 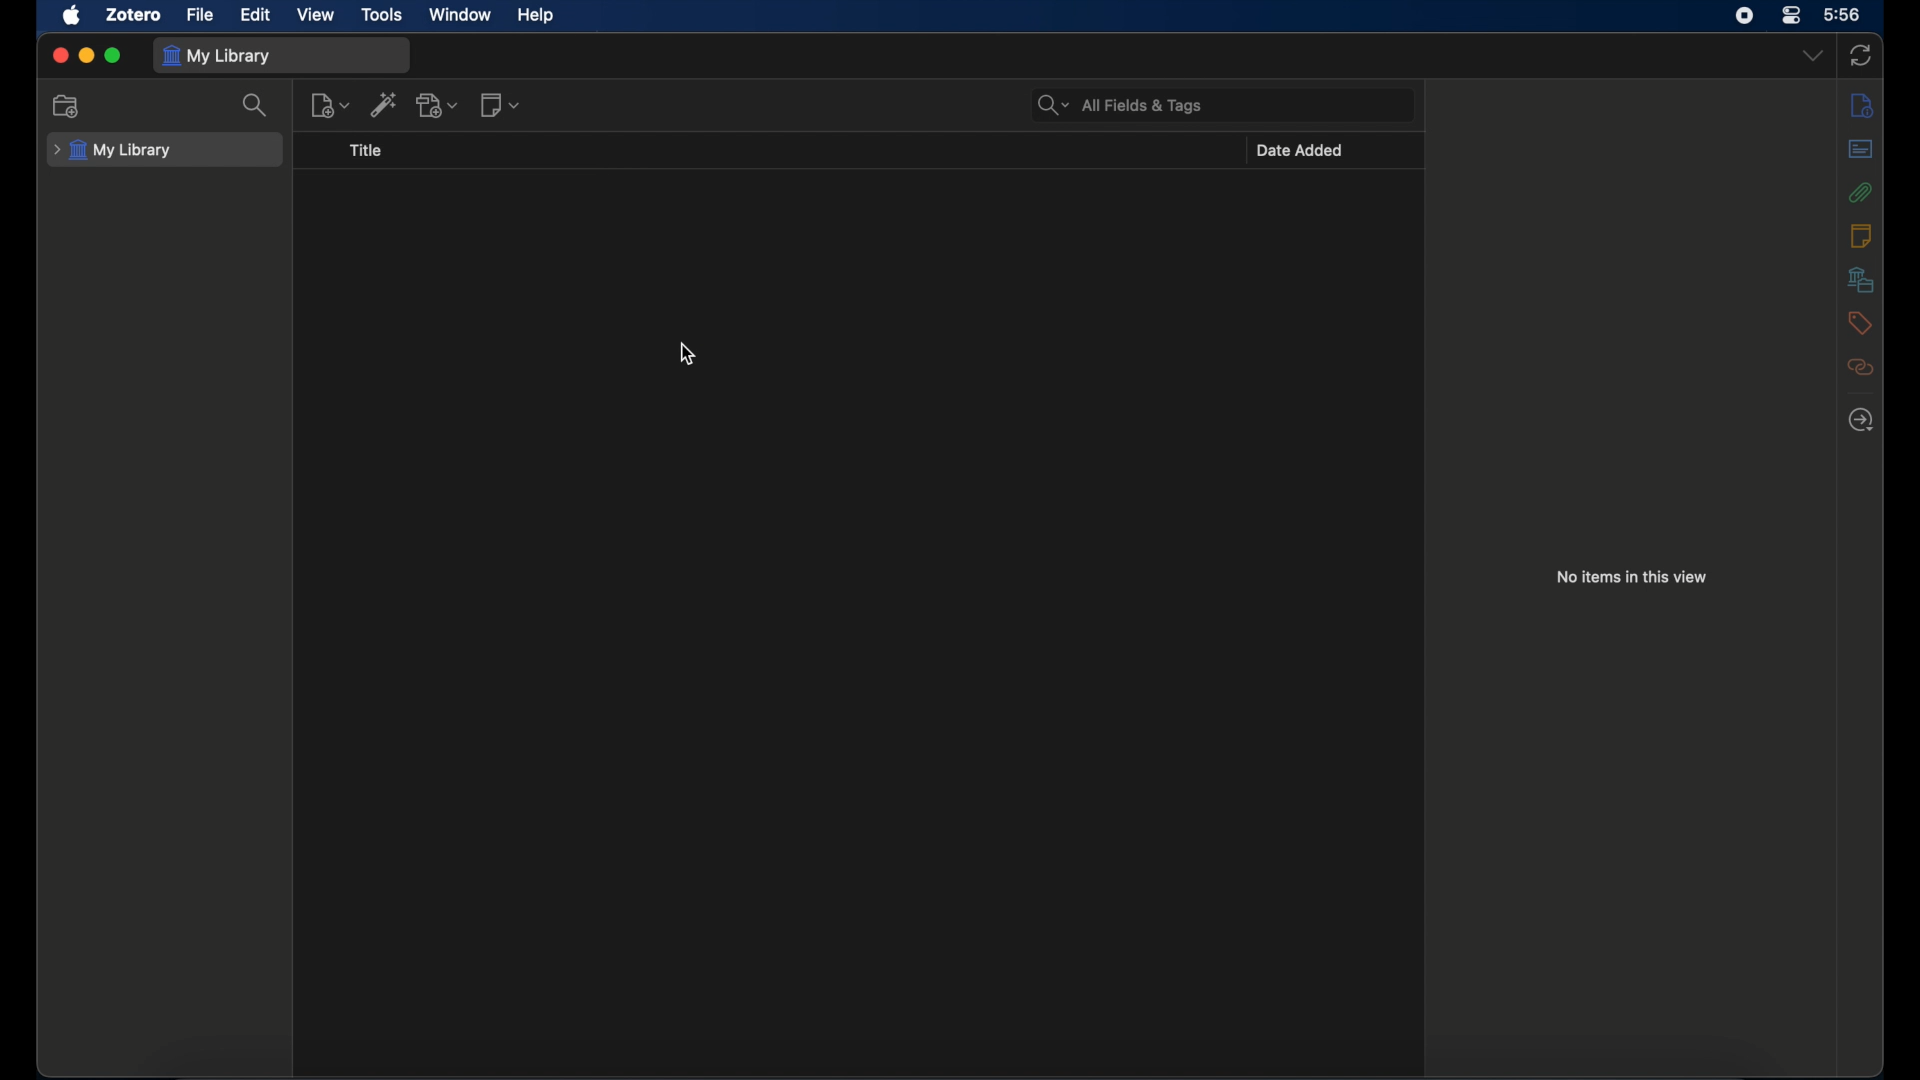 I want to click on new notes, so click(x=500, y=104).